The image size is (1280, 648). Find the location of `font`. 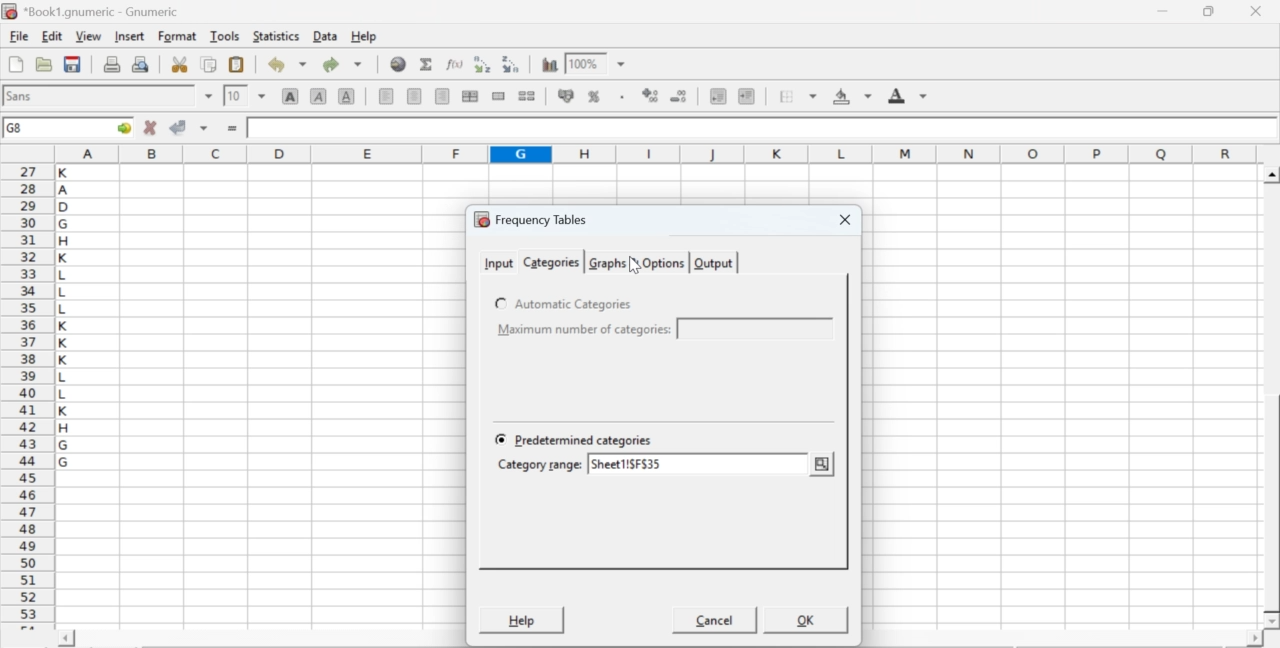

font is located at coordinates (22, 95).